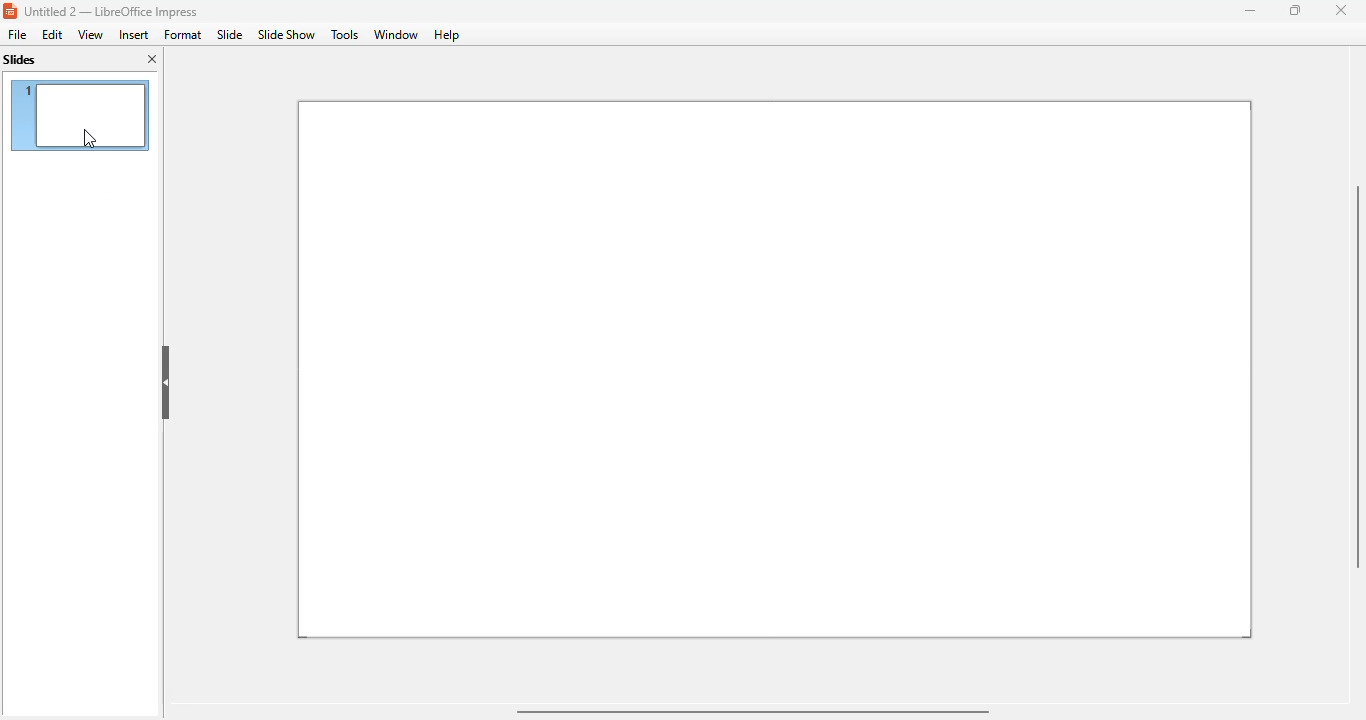  I want to click on vertical scroll bar, so click(1356, 375).